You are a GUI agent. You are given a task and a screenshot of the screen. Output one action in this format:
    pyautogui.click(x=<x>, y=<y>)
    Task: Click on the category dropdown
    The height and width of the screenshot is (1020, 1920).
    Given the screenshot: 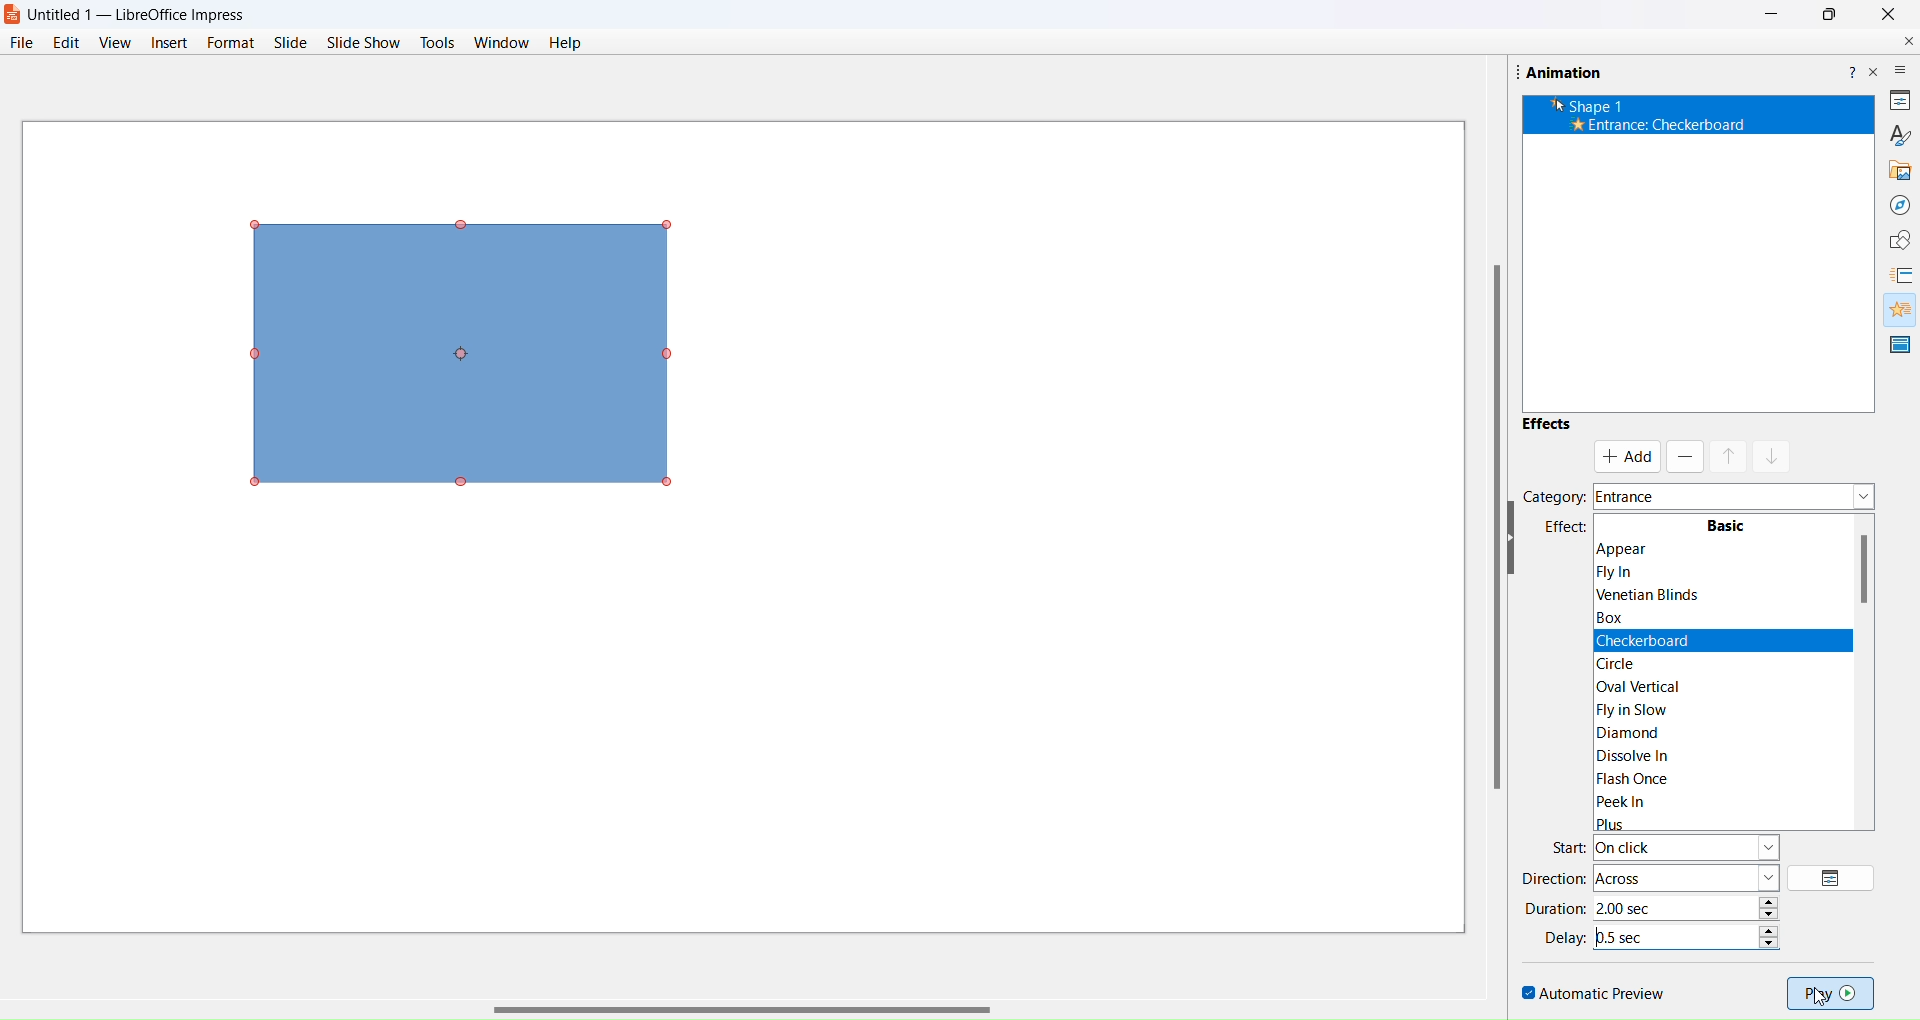 What is the action you would take?
    pyautogui.click(x=1736, y=498)
    